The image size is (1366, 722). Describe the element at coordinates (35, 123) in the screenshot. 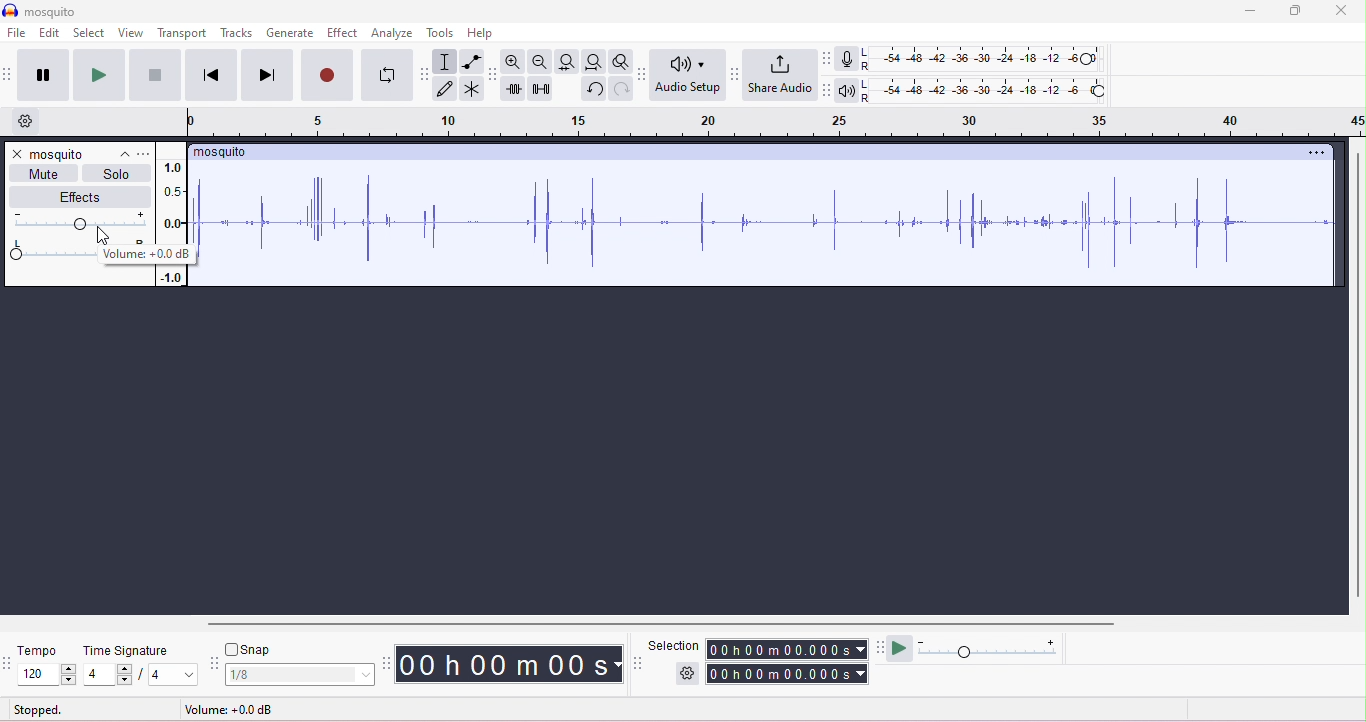

I see `timeline options` at that location.